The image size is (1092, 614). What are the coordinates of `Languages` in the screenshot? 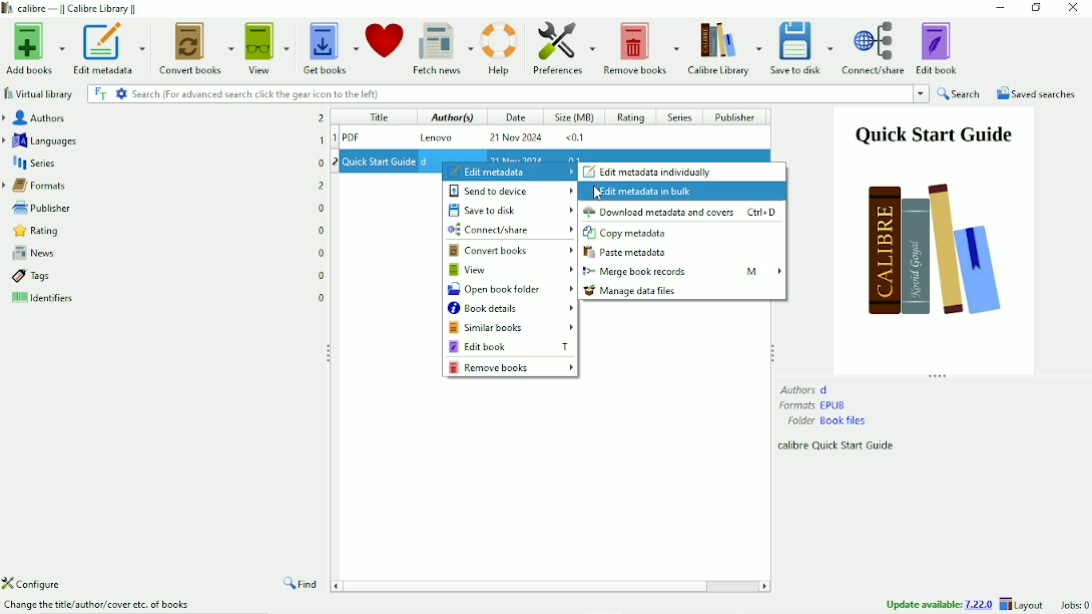 It's located at (164, 140).